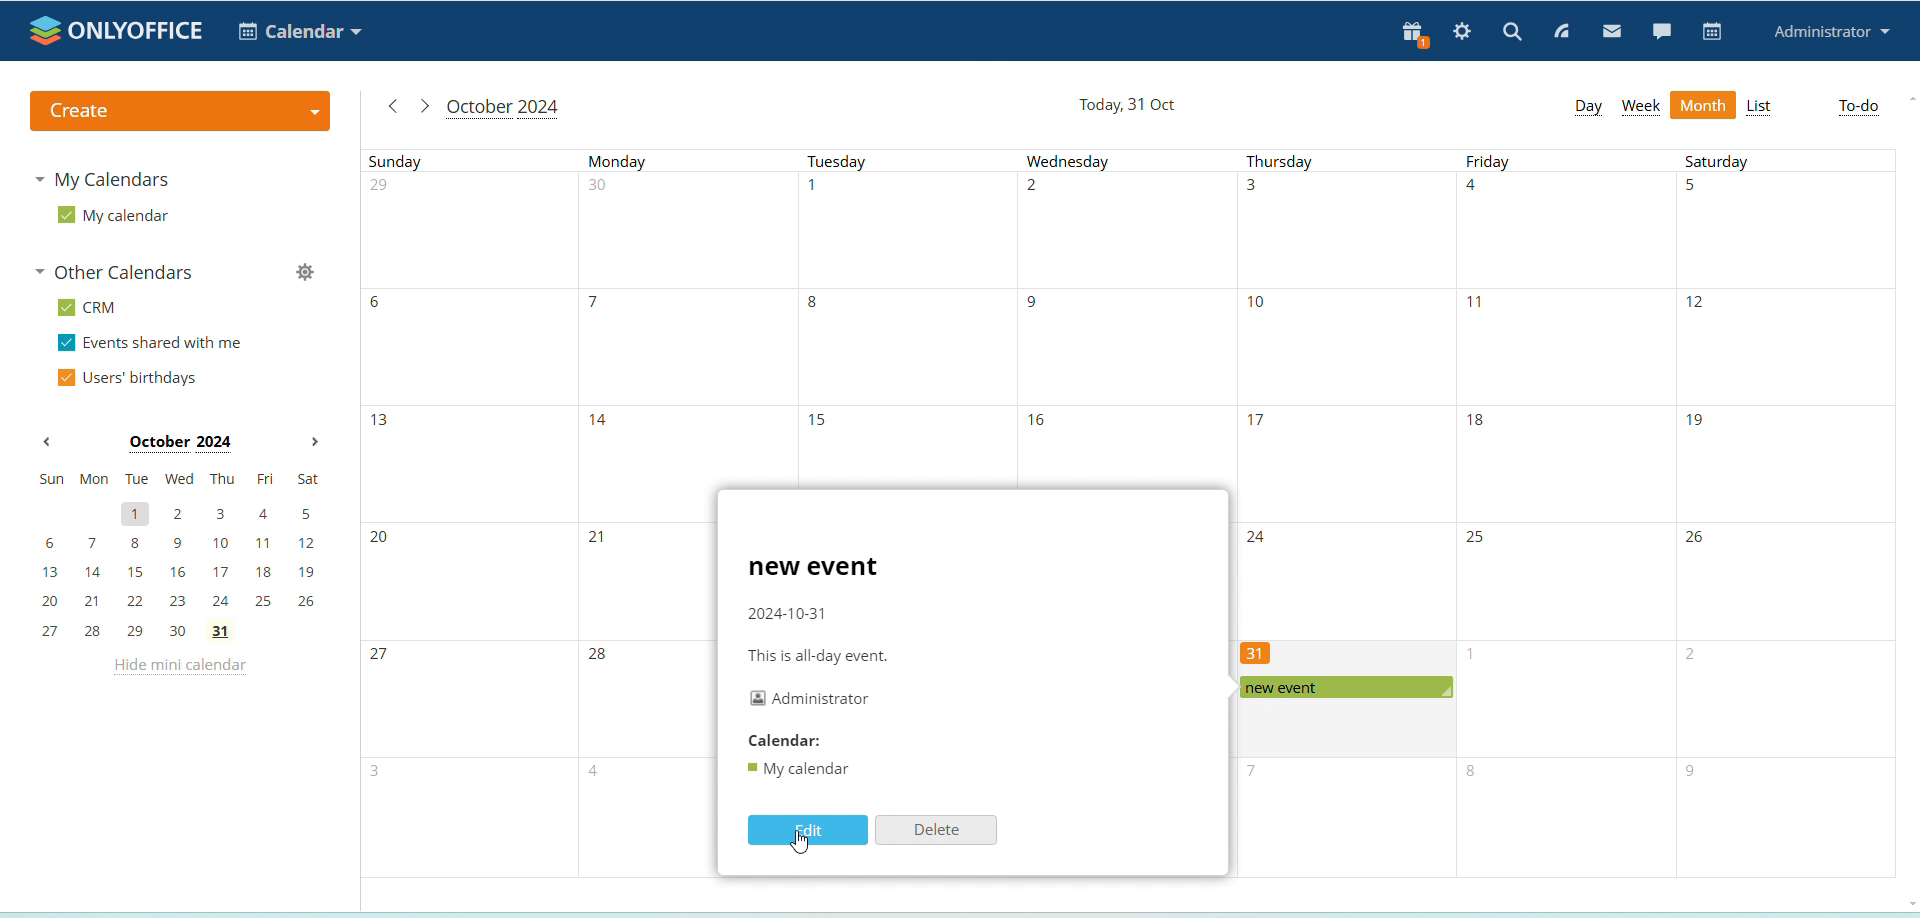  What do you see at coordinates (1342, 819) in the screenshot?
I see `Thursday 7th november` at bounding box center [1342, 819].